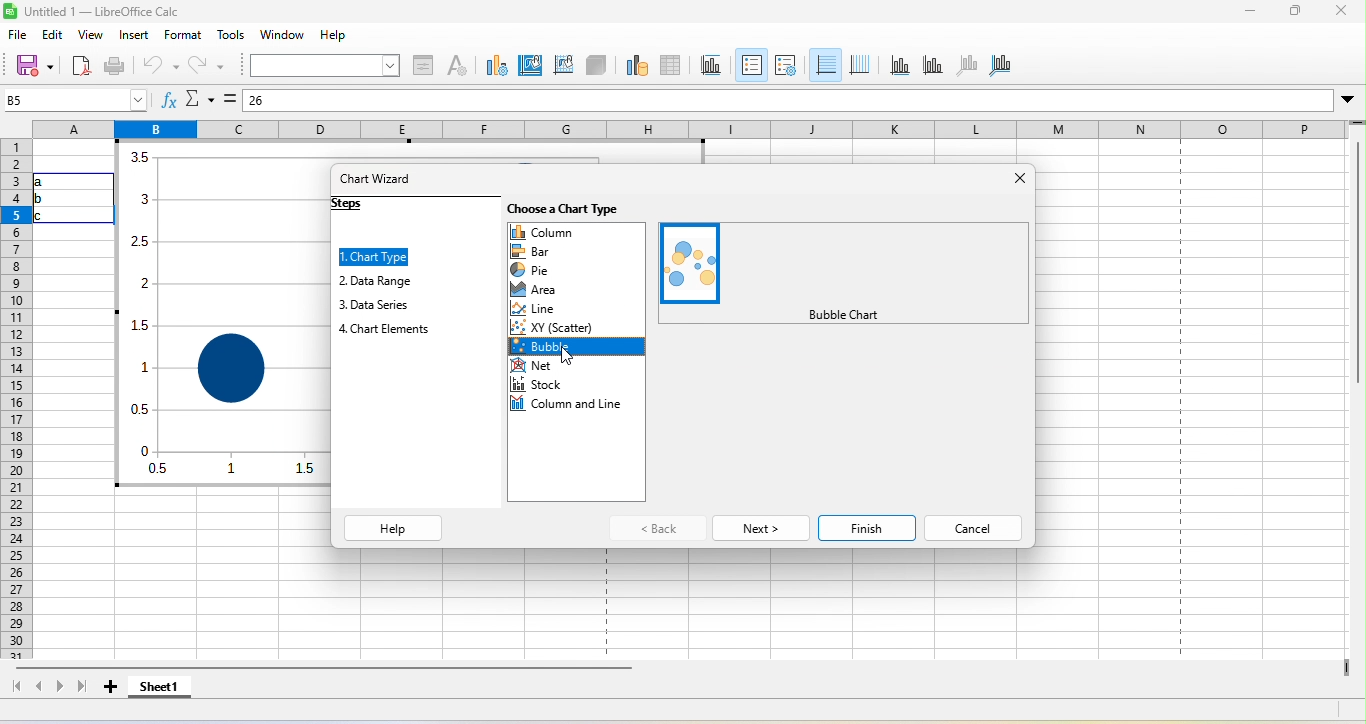 The width and height of the screenshot is (1366, 724). Describe the element at coordinates (232, 36) in the screenshot. I see `tools` at that location.